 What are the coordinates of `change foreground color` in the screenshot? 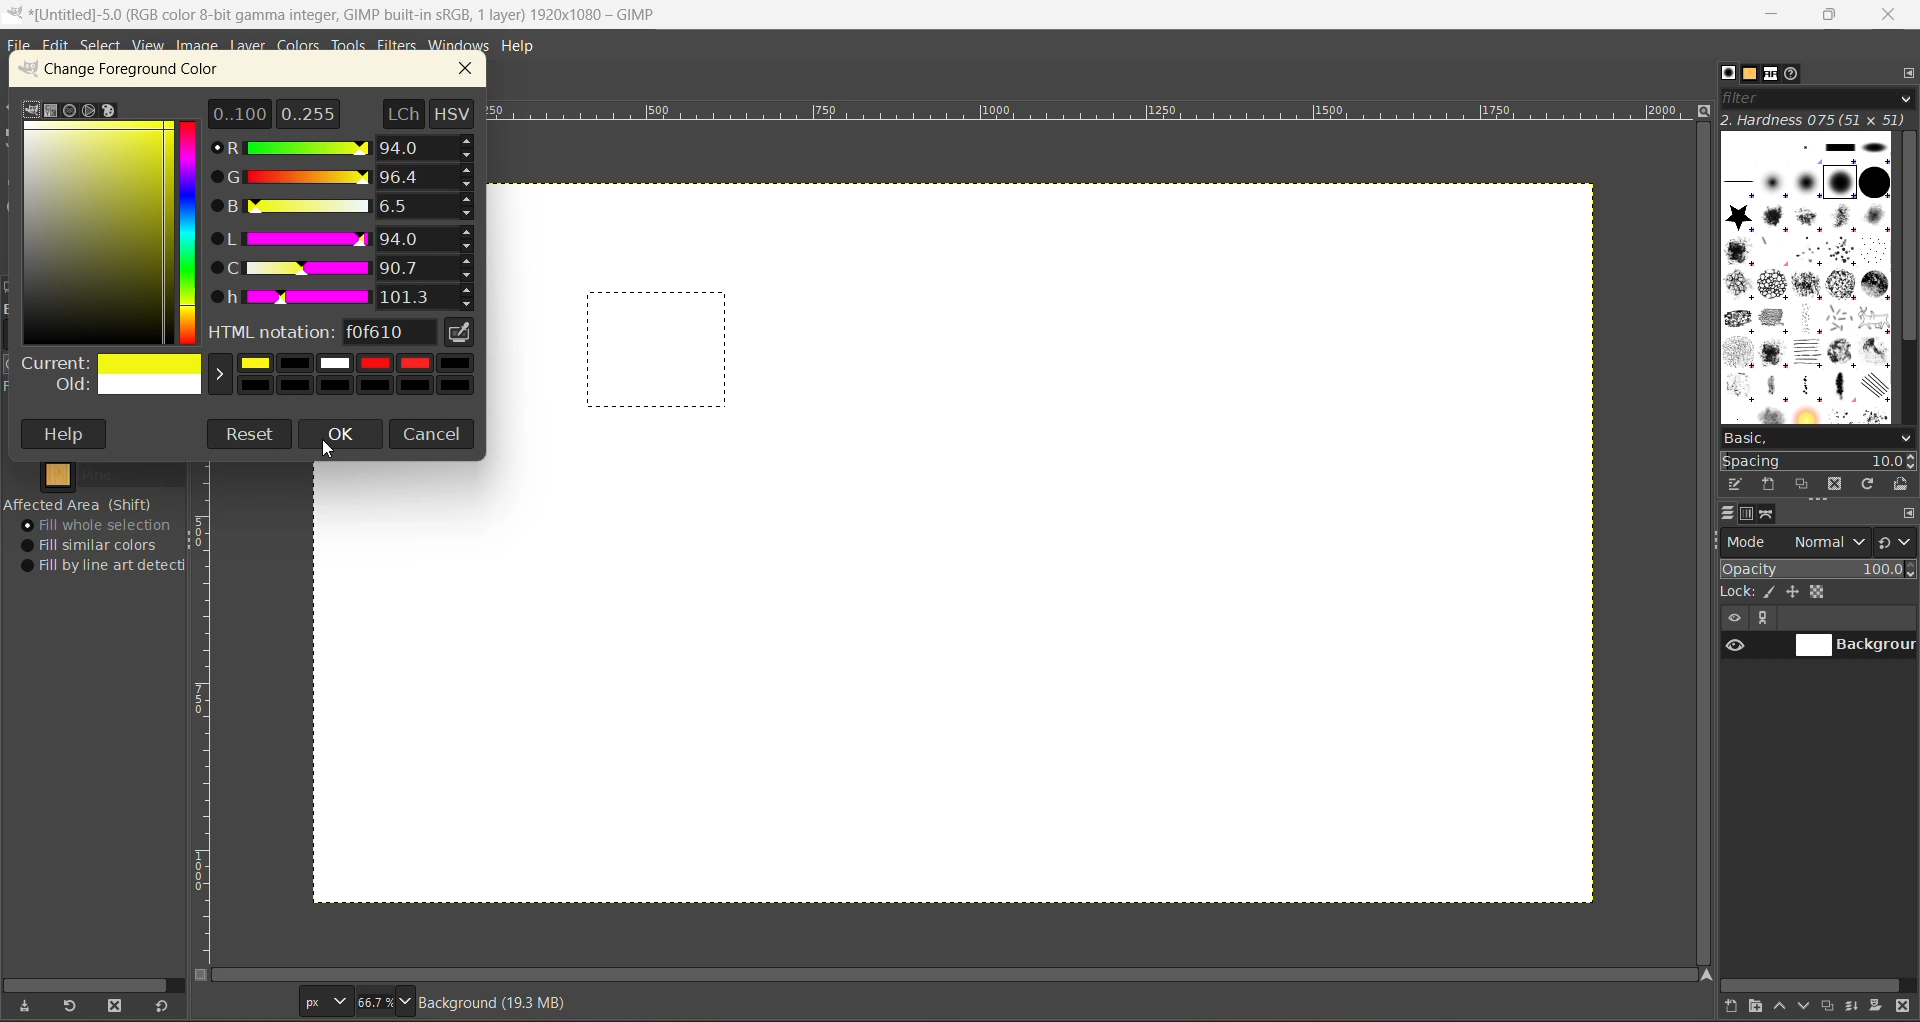 It's located at (139, 73).